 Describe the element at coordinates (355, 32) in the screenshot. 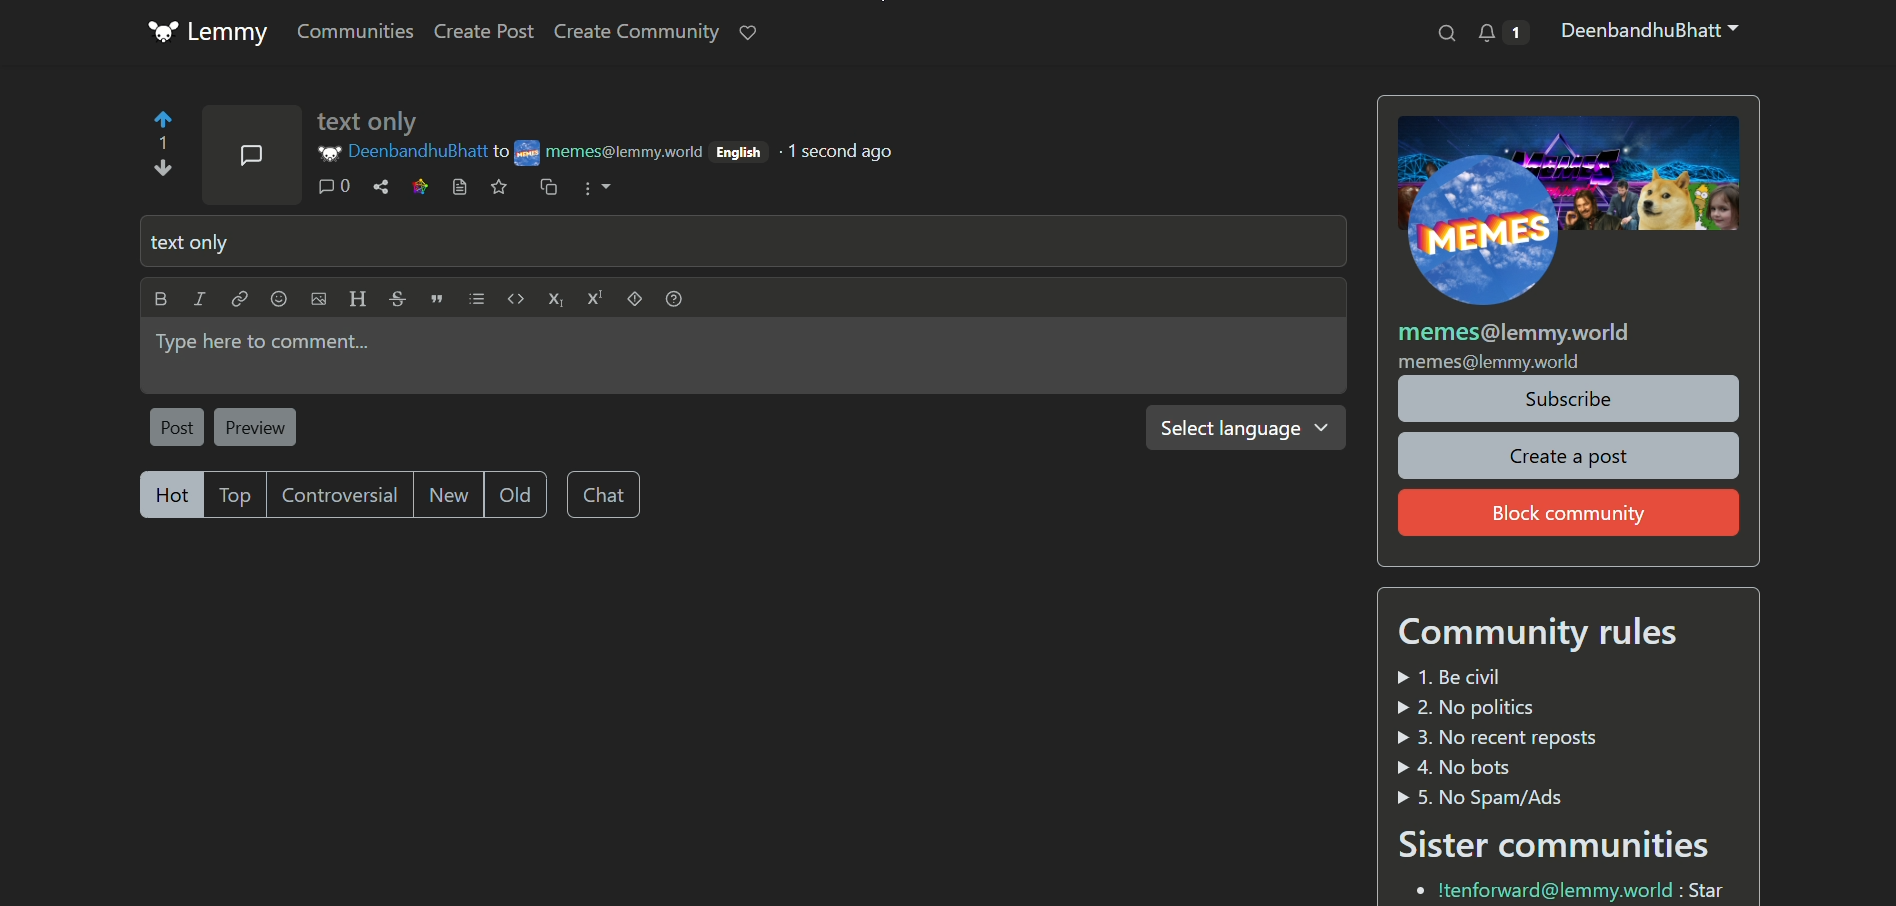

I see `communities` at that location.